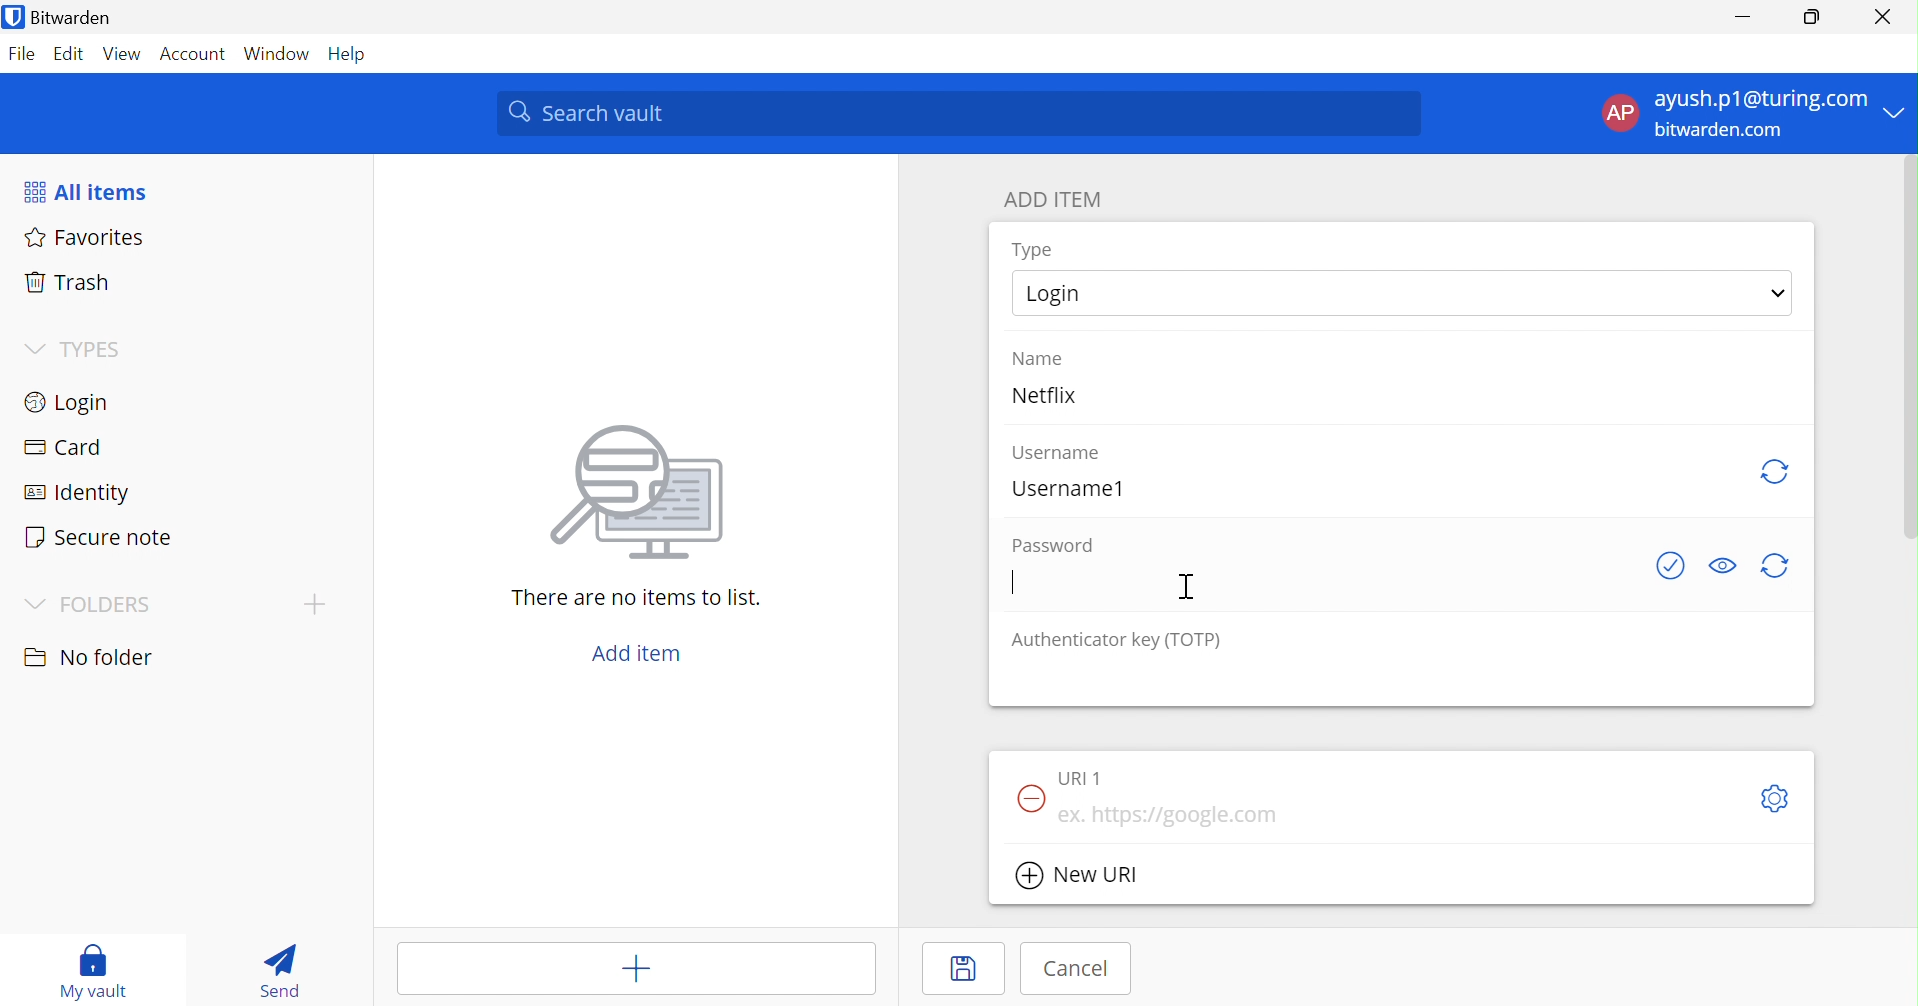  Describe the element at coordinates (86, 189) in the screenshot. I see `All items` at that location.